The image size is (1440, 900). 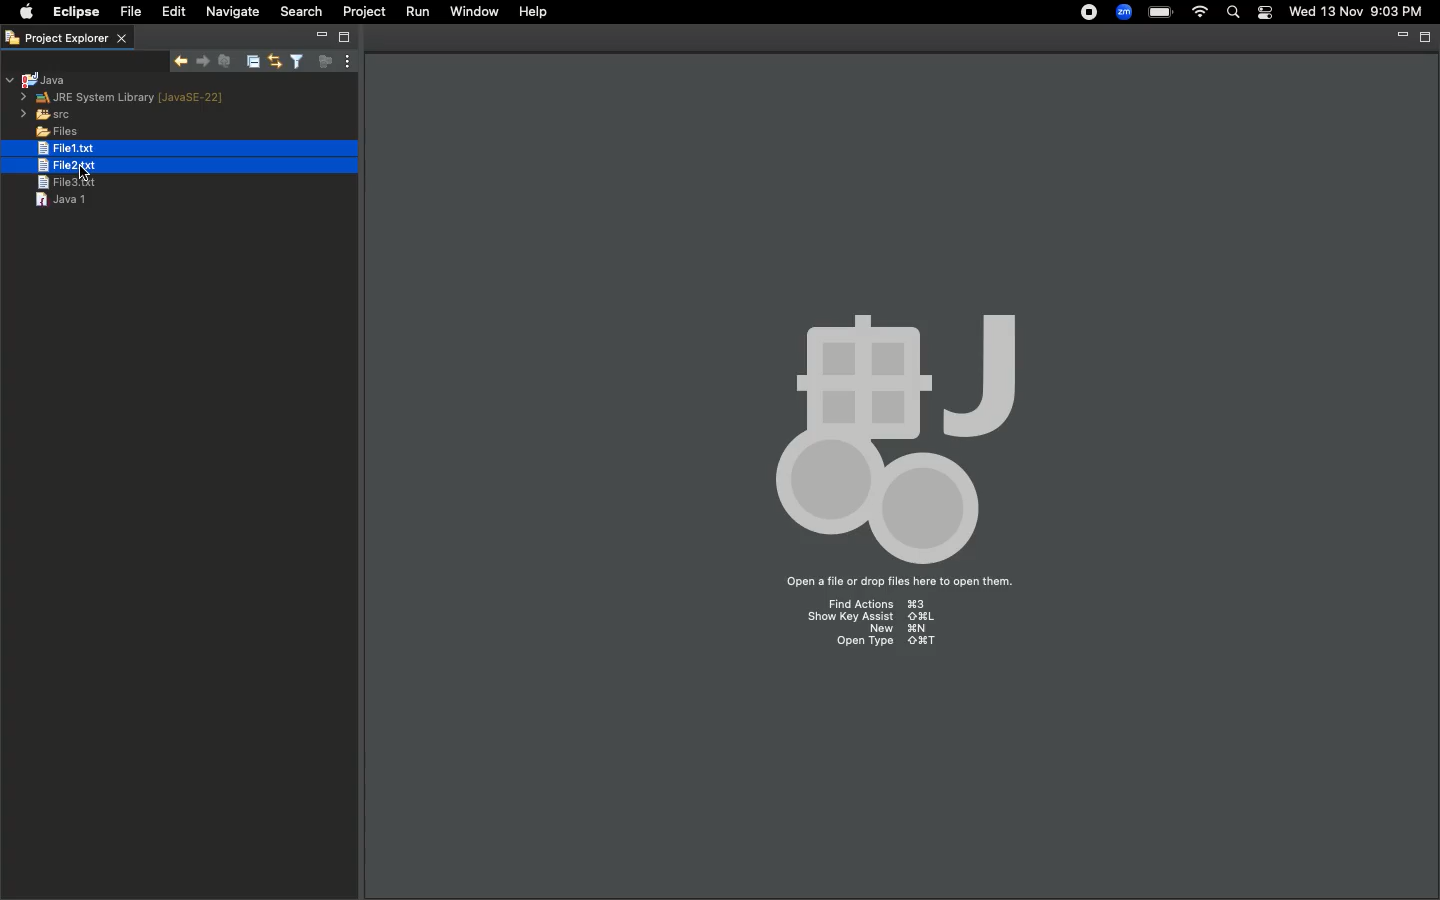 I want to click on Project, so click(x=365, y=12).